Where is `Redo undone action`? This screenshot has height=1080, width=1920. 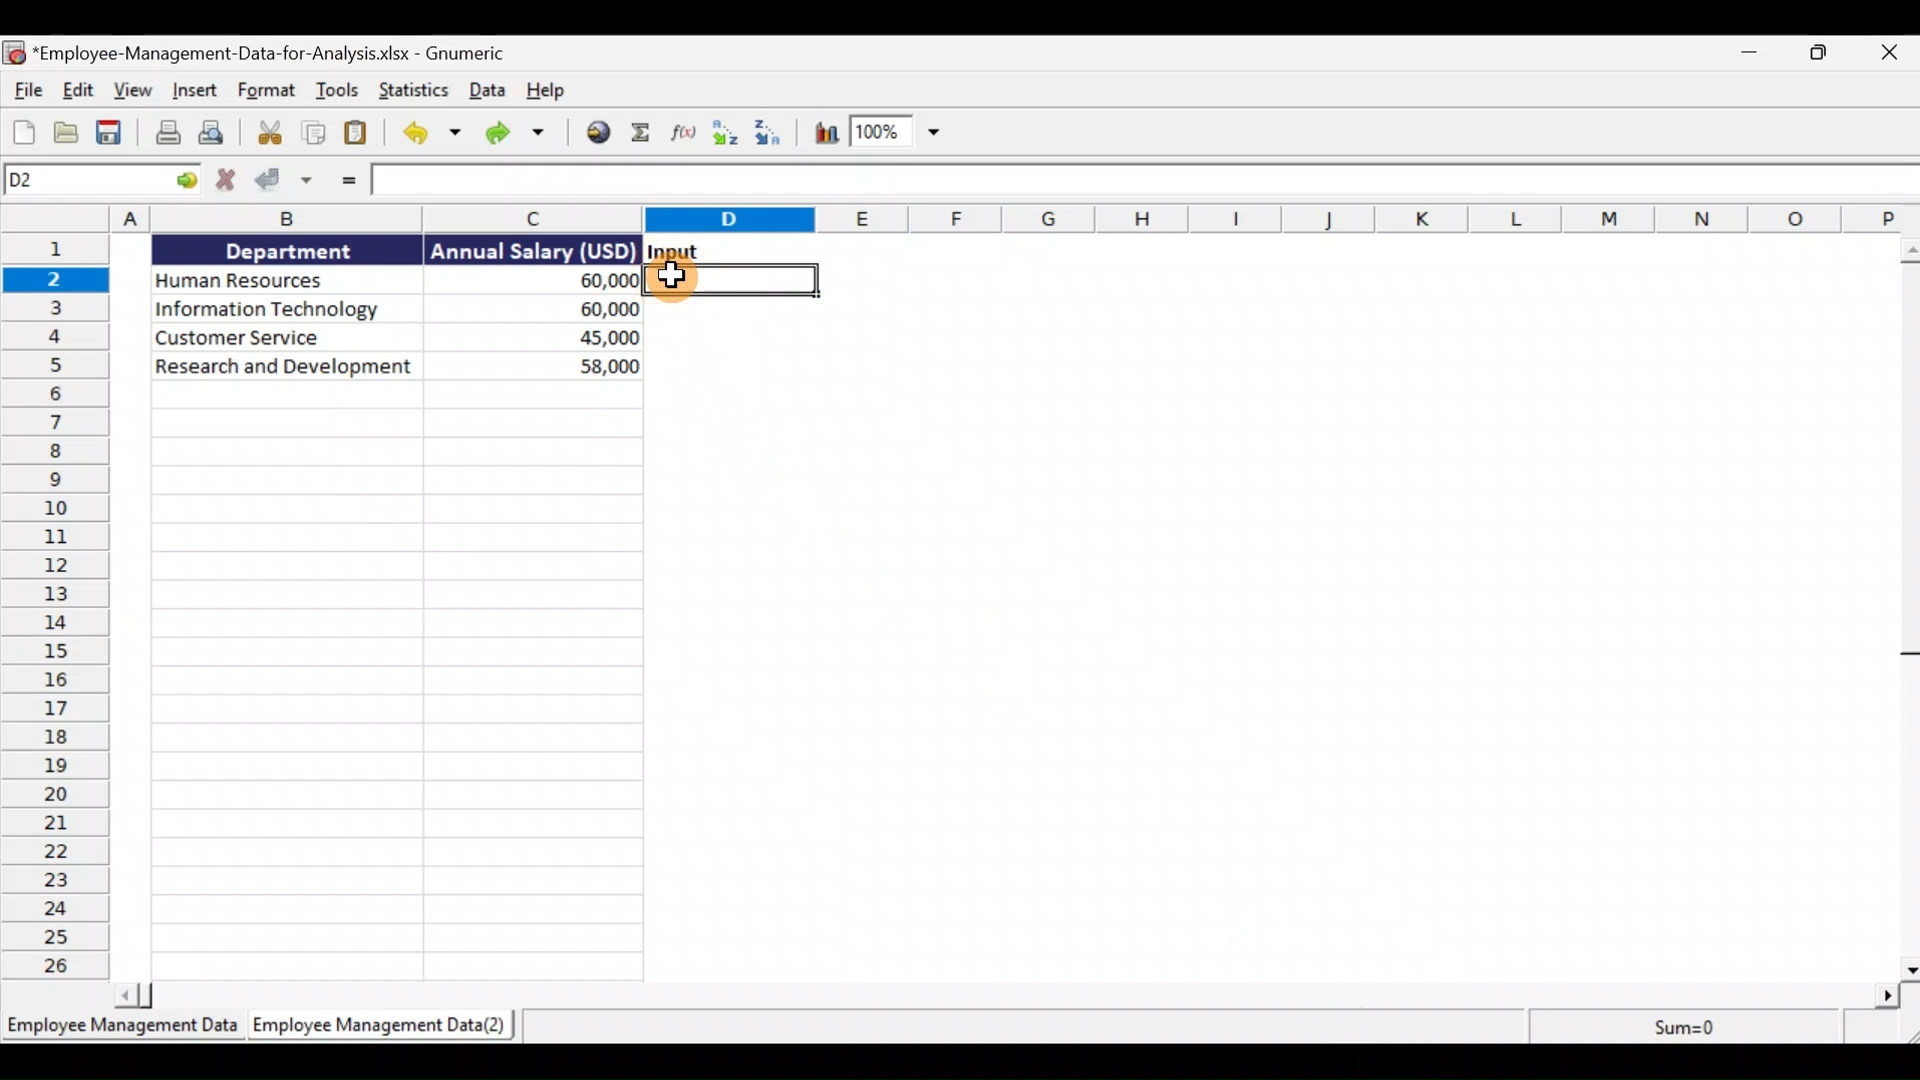
Redo undone action is located at coordinates (523, 136).